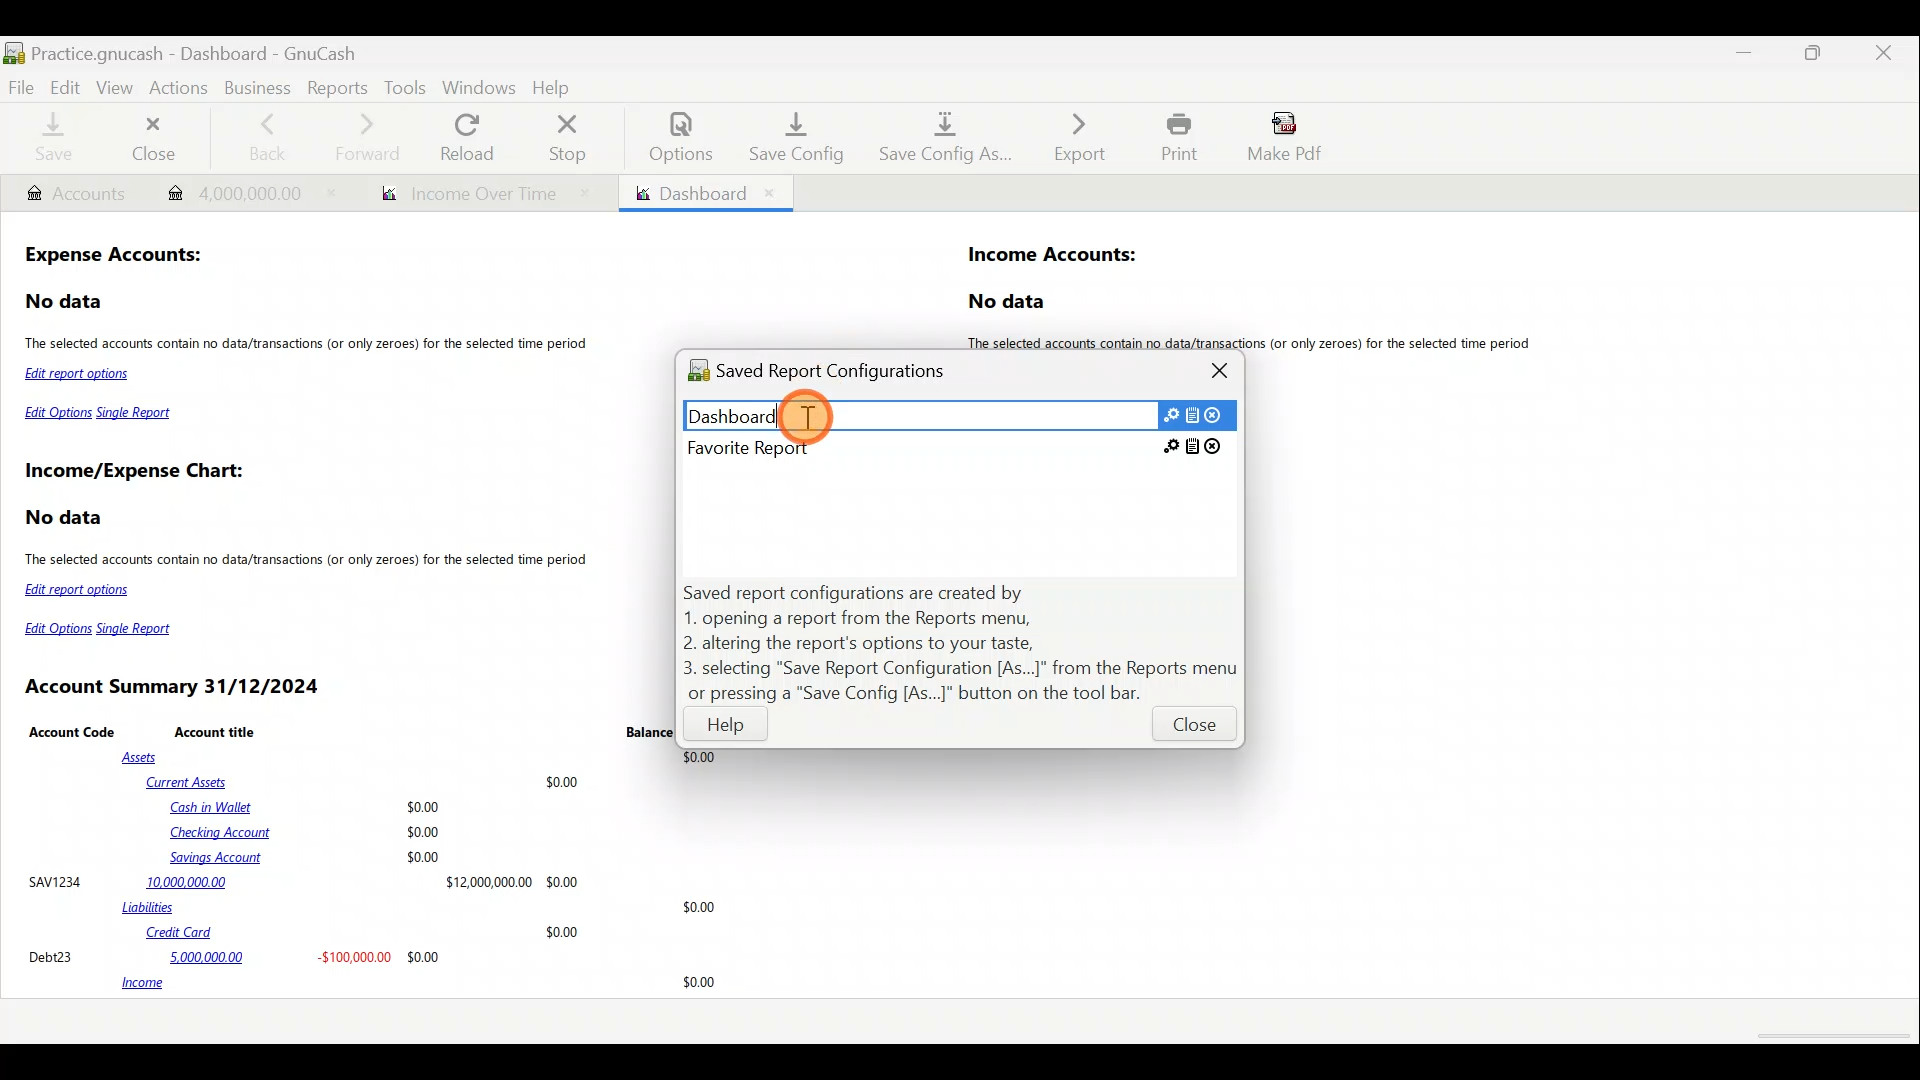  Describe the element at coordinates (727, 729) in the screenshot. I see `Help` at that location.